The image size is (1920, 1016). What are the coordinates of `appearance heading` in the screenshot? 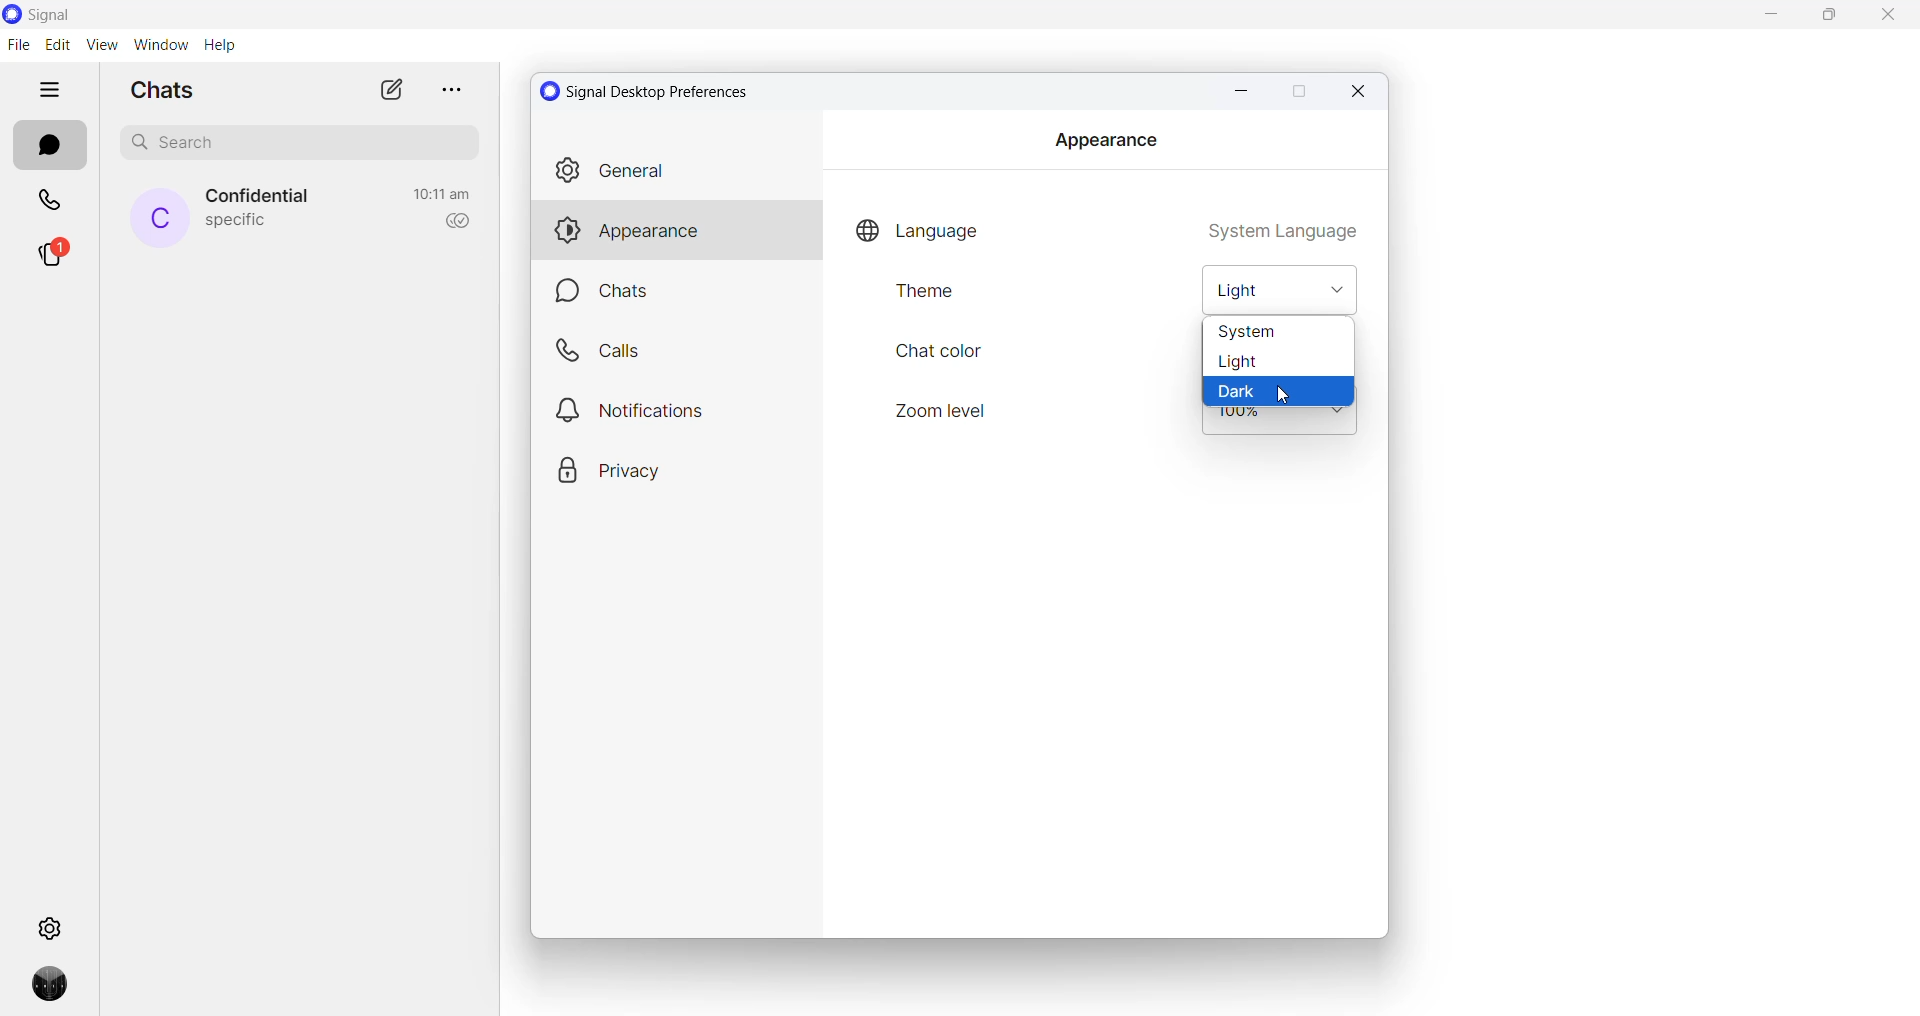 It's located at (1105, 140).